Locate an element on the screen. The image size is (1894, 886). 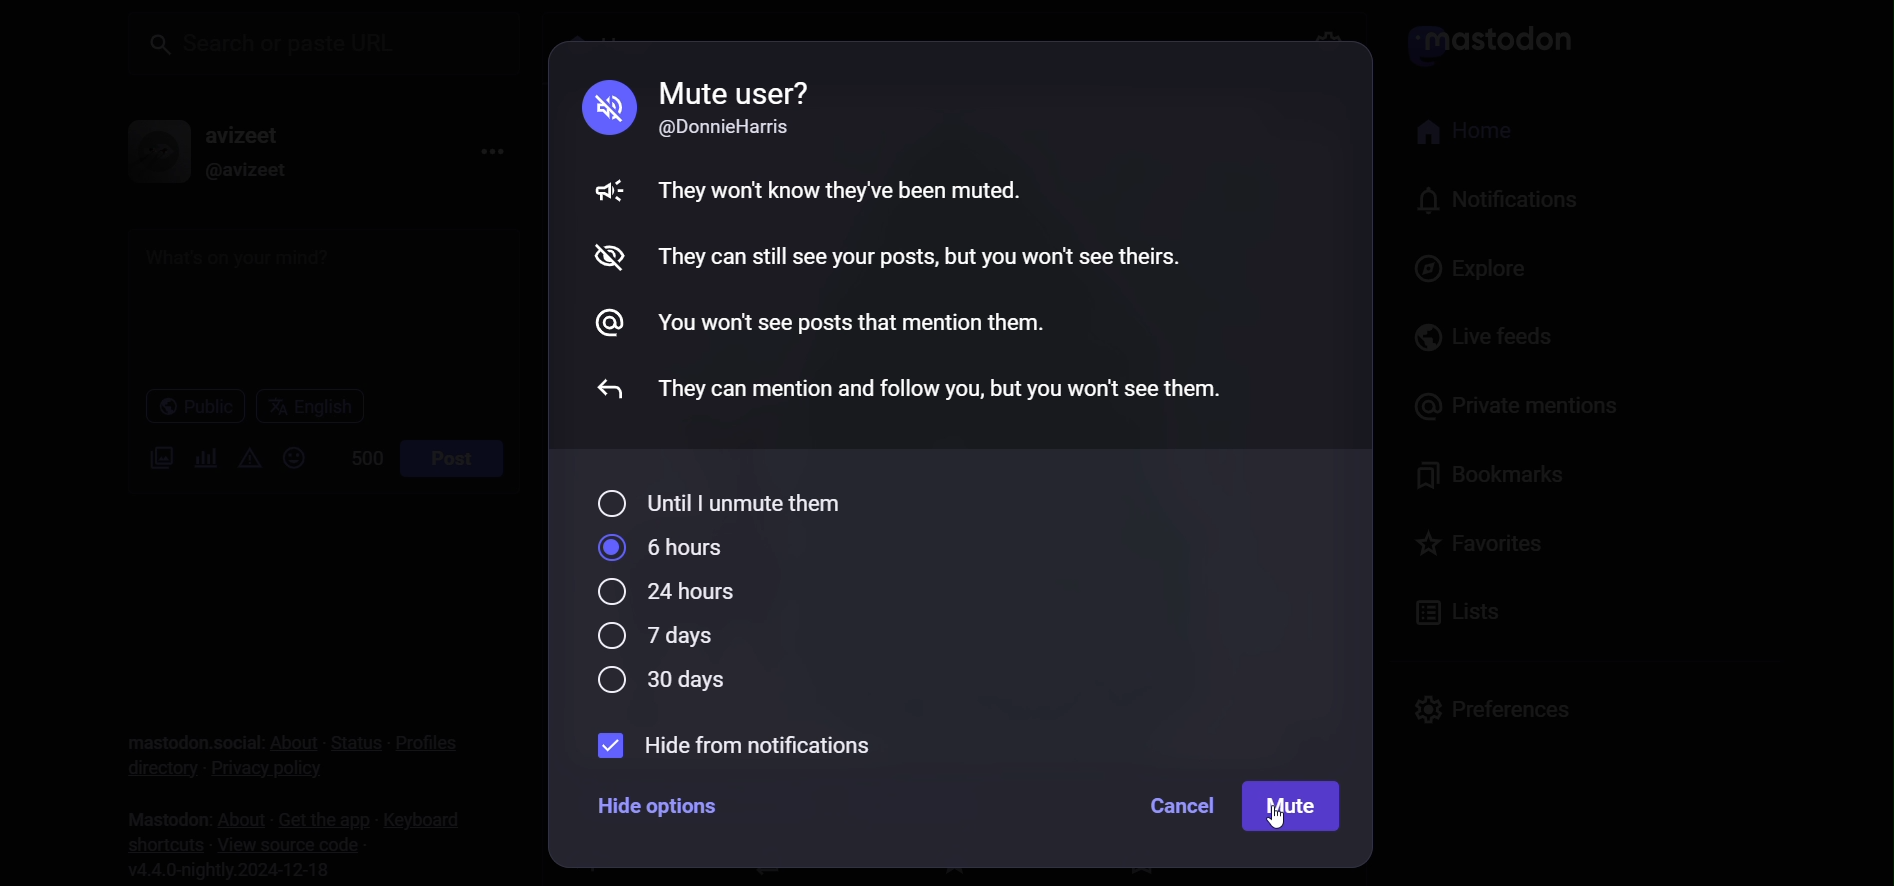
30 days is located at coordinates (669, 682).